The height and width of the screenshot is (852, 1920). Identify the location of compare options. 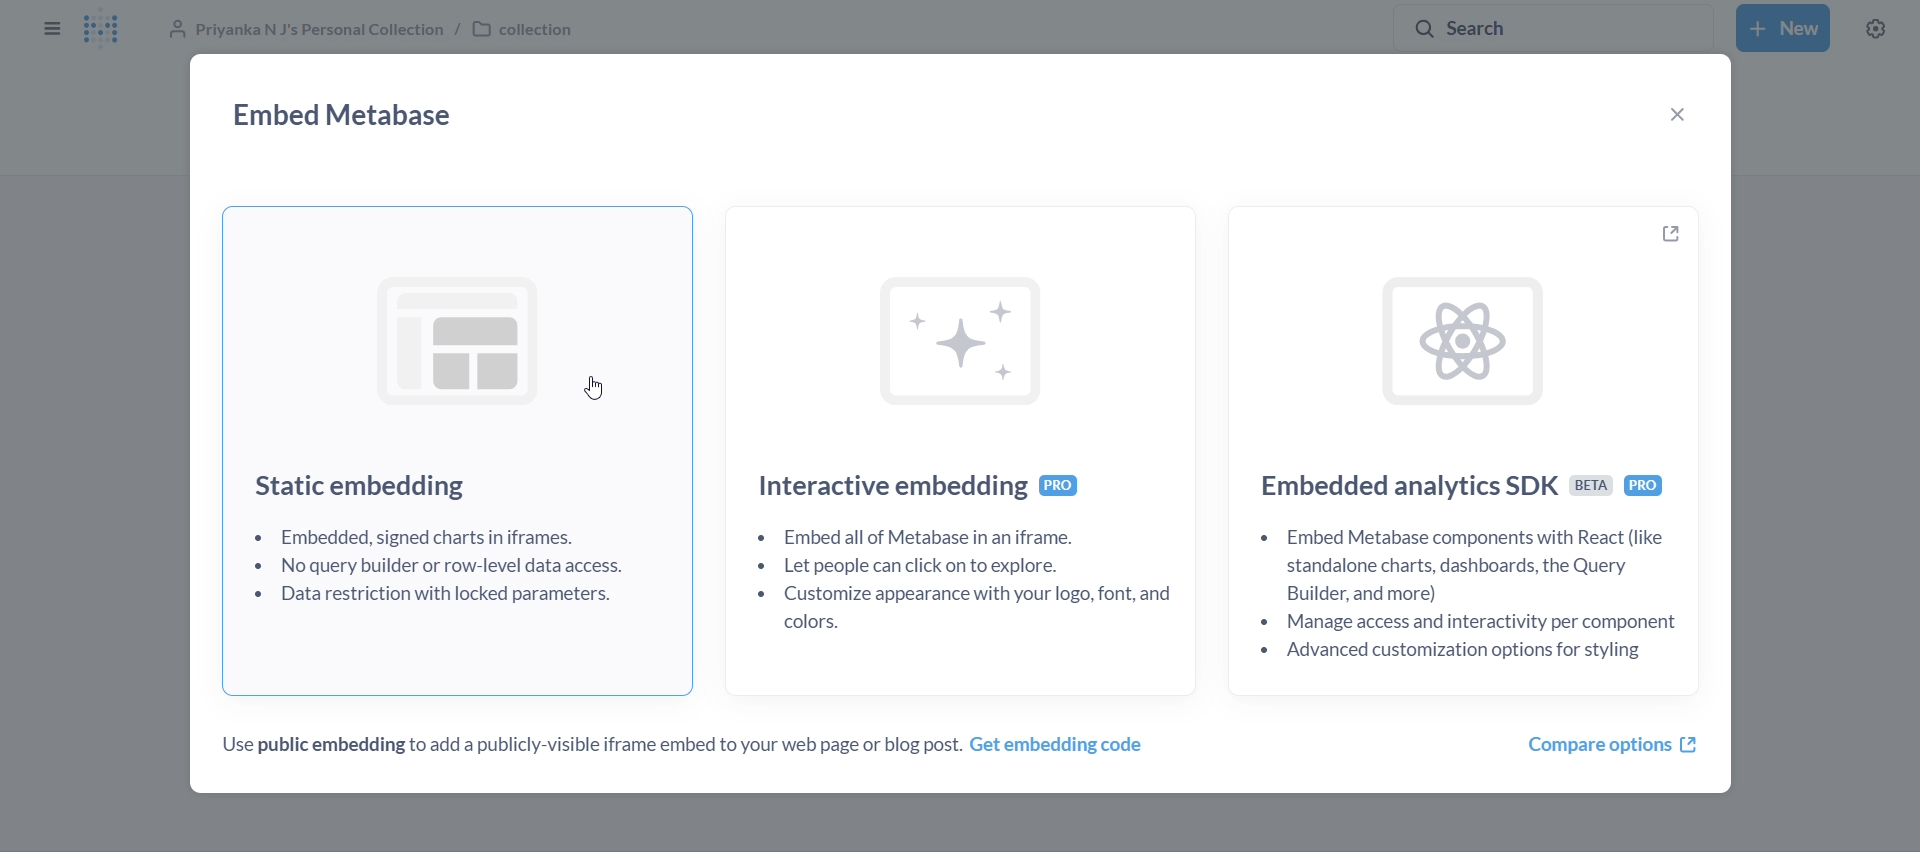
(1616, 746).